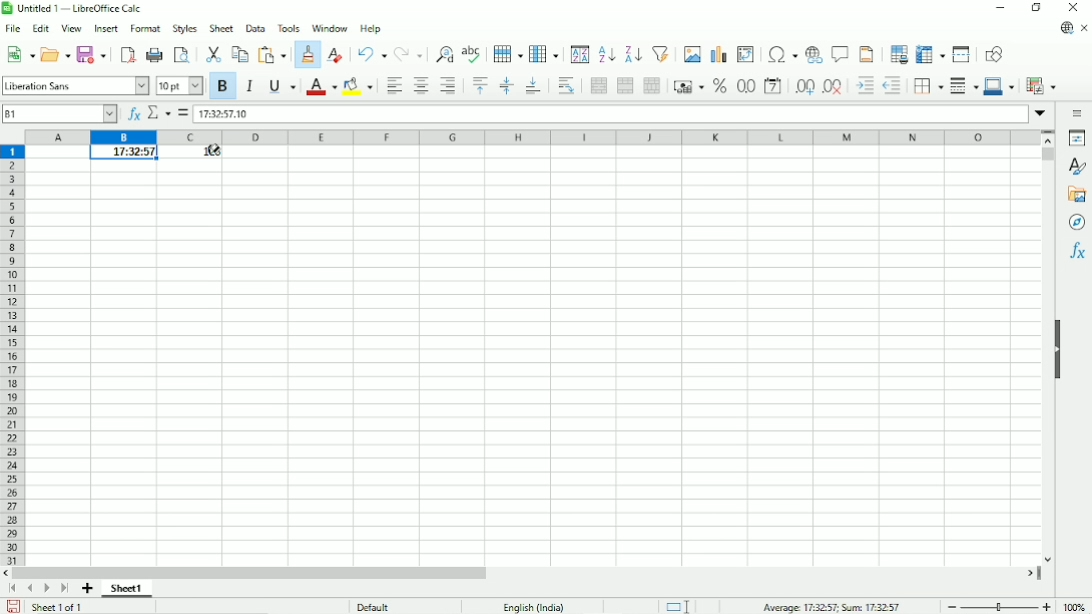 The width and height of the screenshot is (1092, 614). I want to click on Delete decimal place, so click(833, 88).